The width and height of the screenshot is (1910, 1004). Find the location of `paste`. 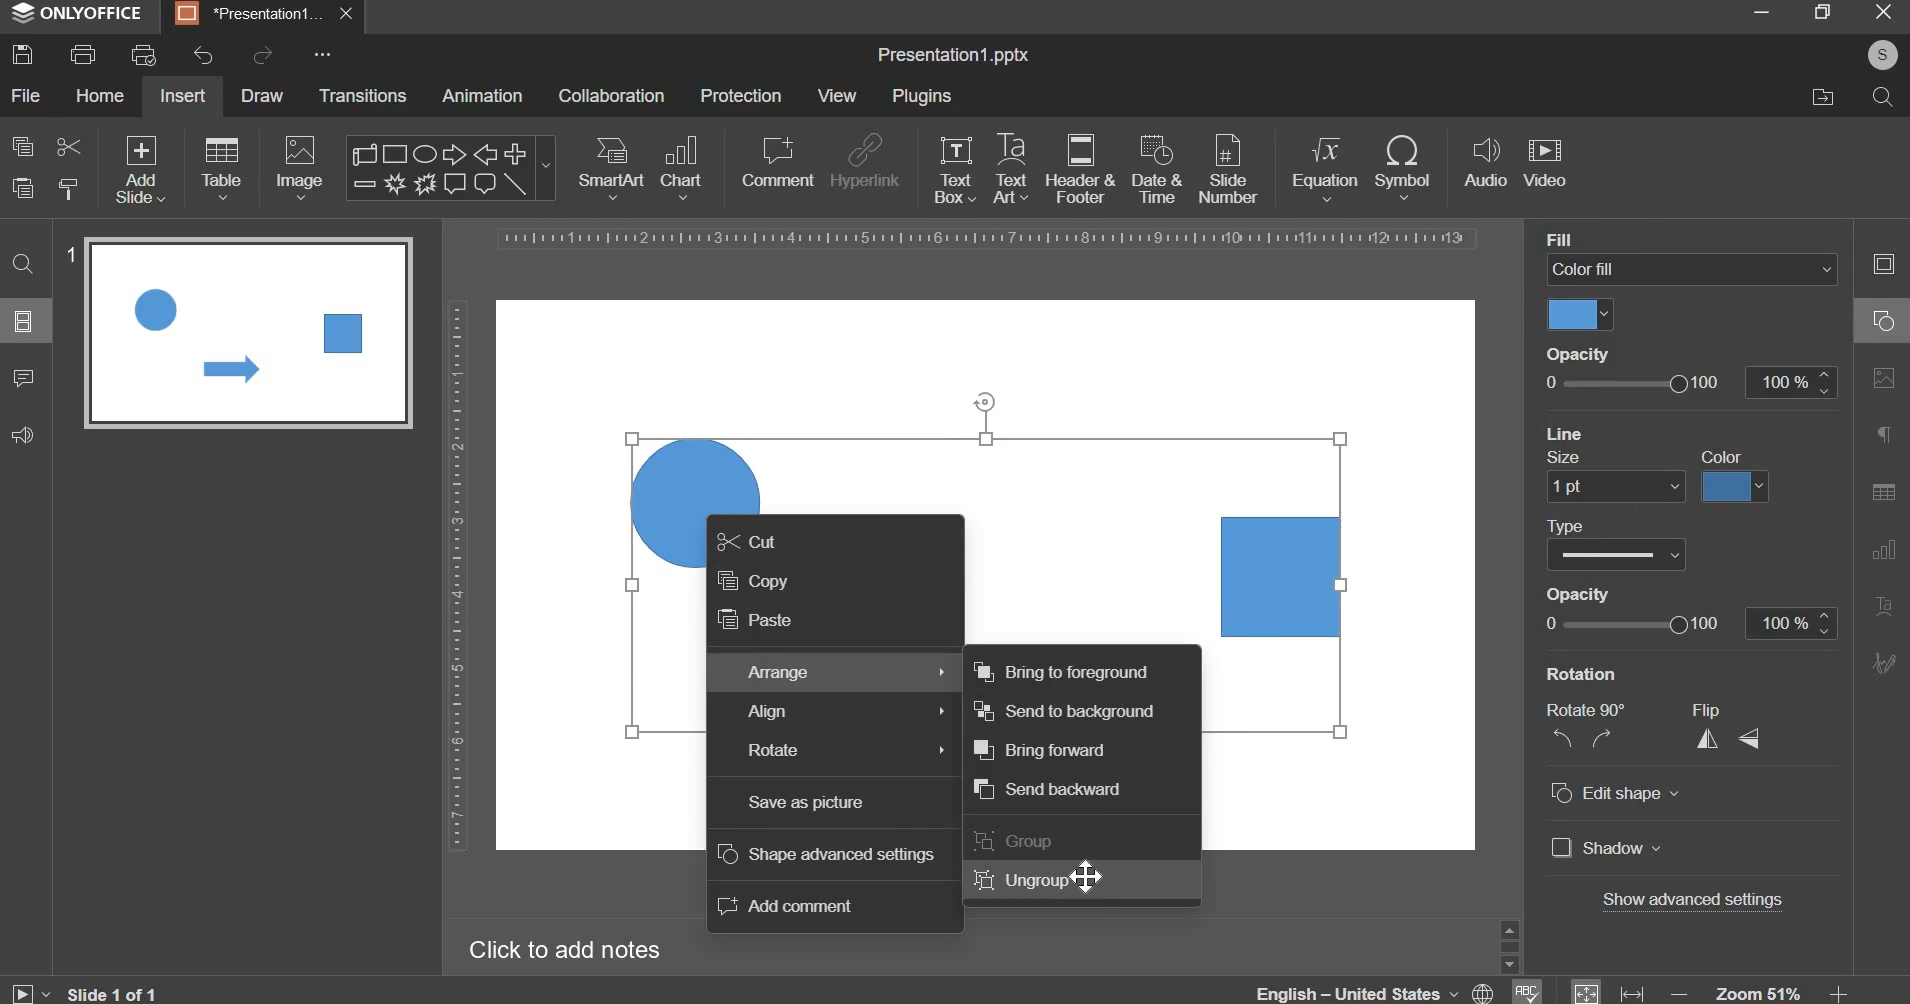

paste is located at coordinates (753, 620).